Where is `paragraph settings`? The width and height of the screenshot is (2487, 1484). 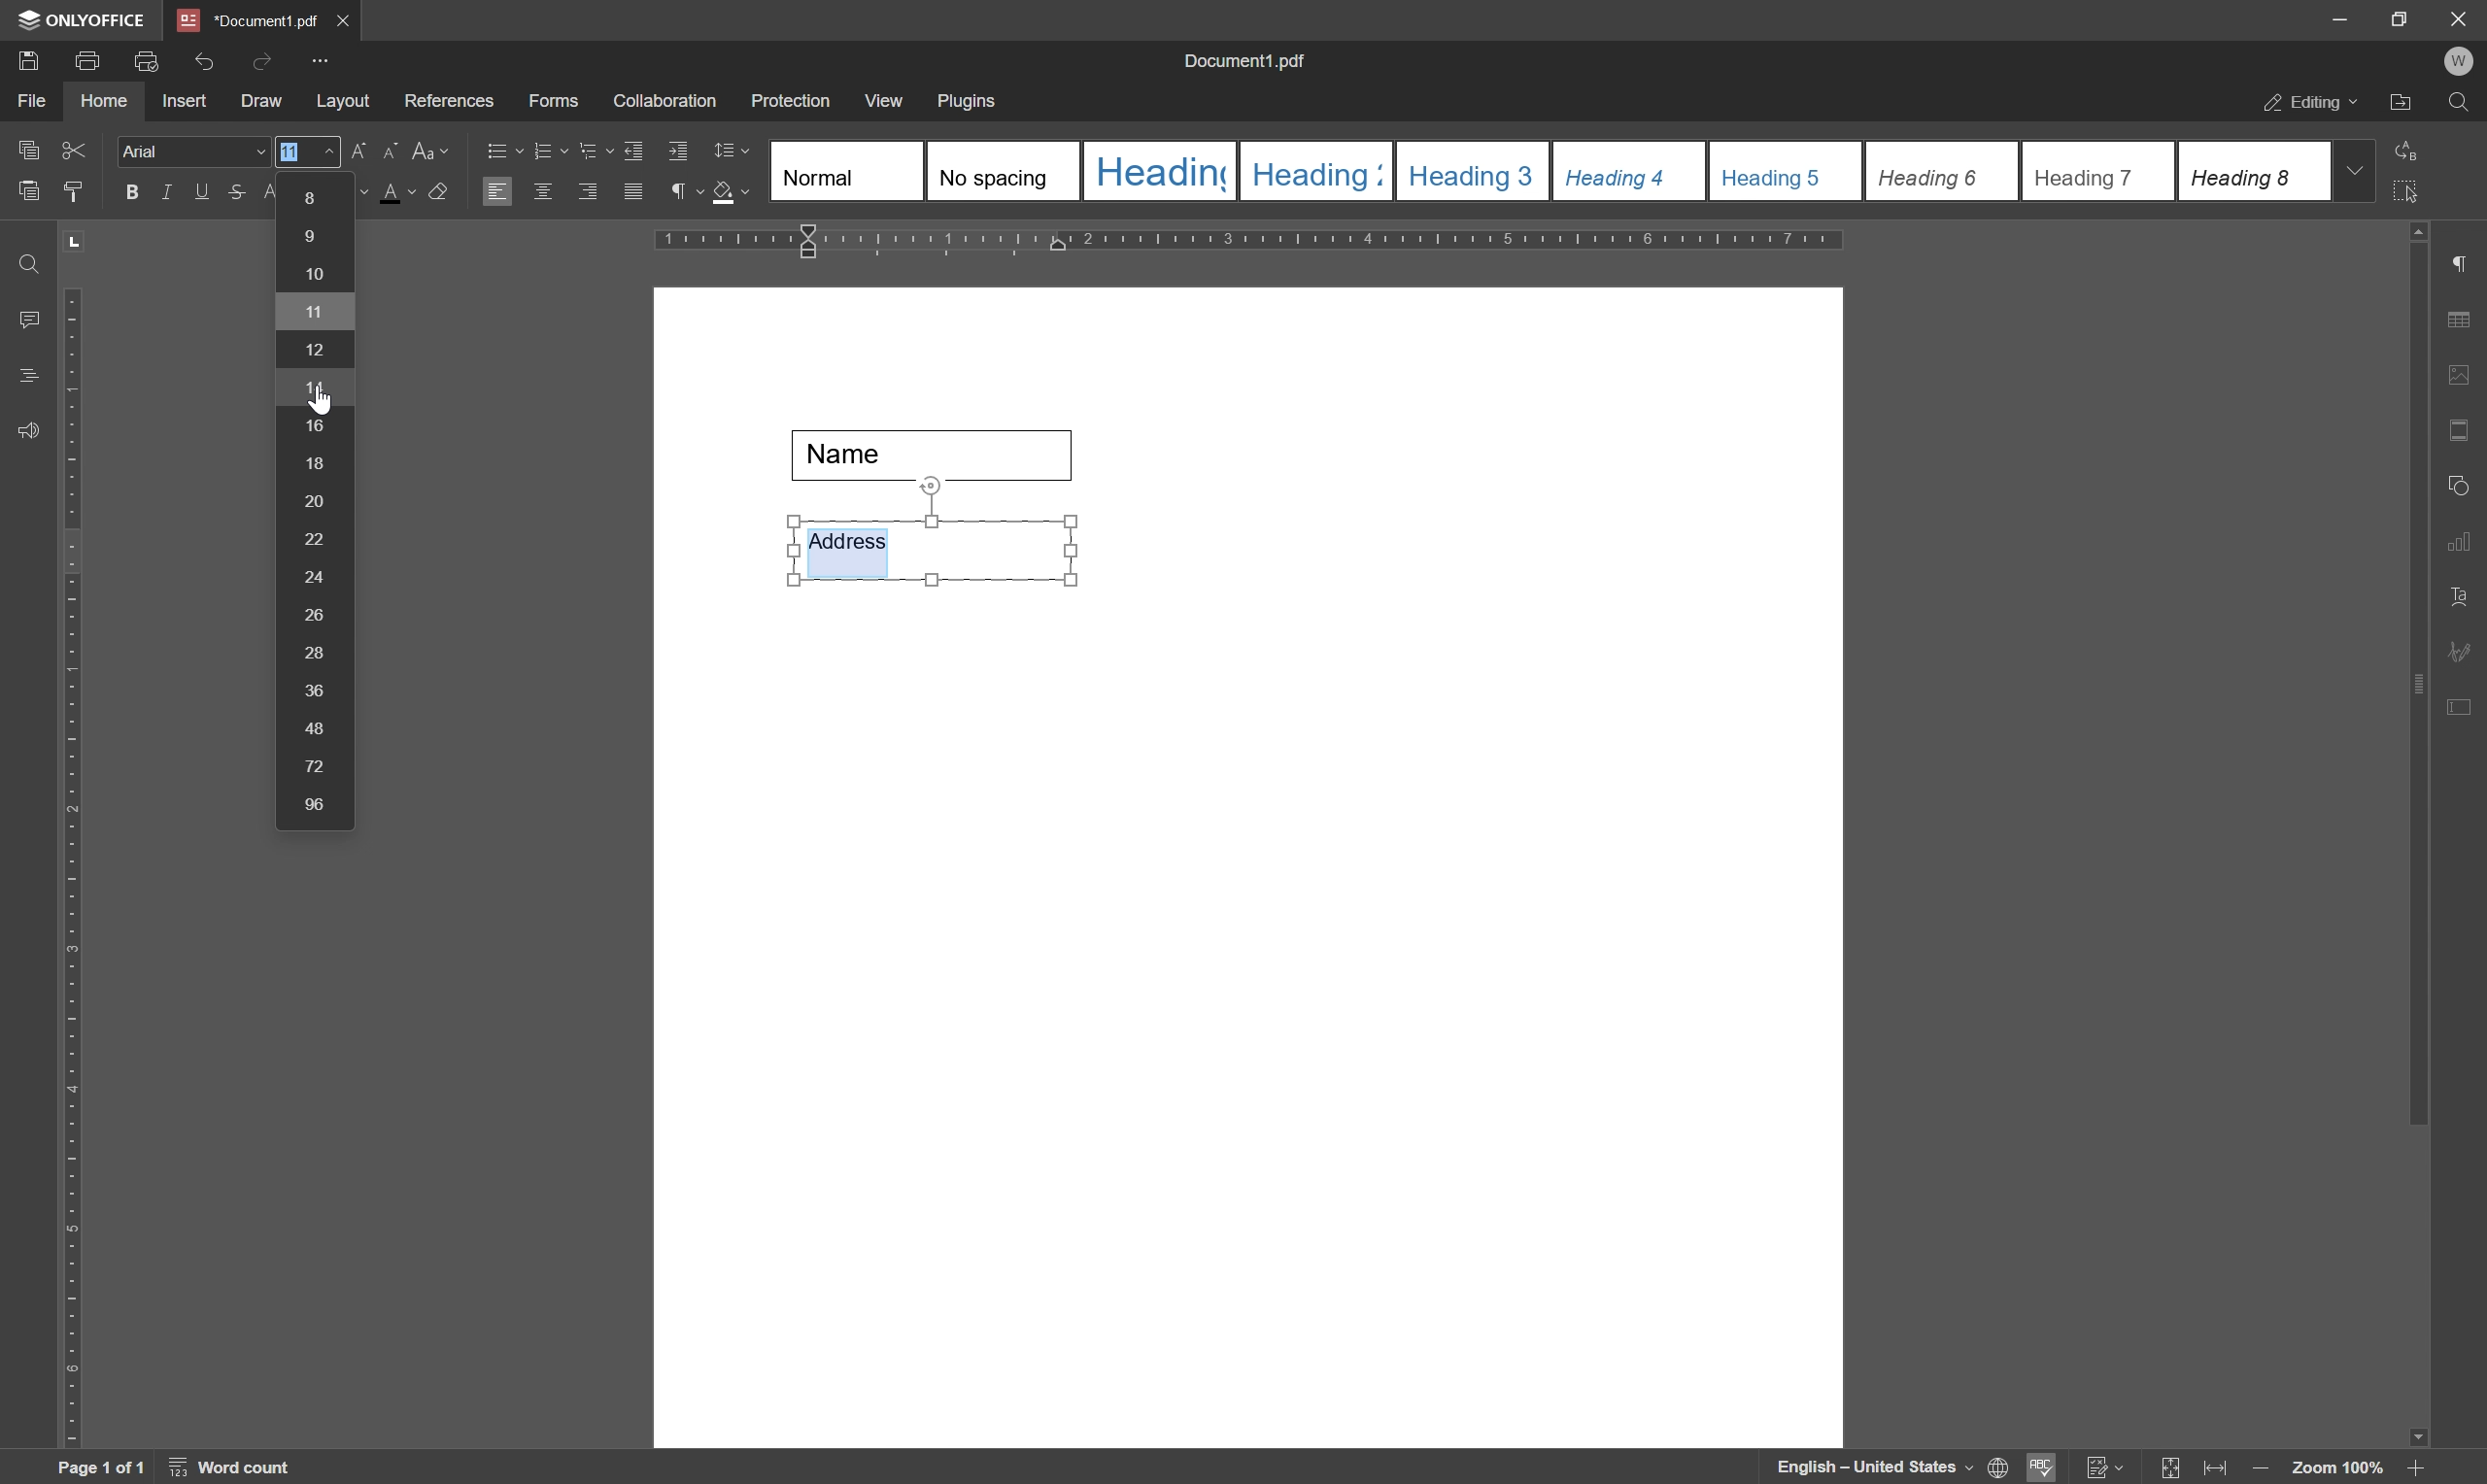
paragraph settings is located at coordinates (2470, 264).